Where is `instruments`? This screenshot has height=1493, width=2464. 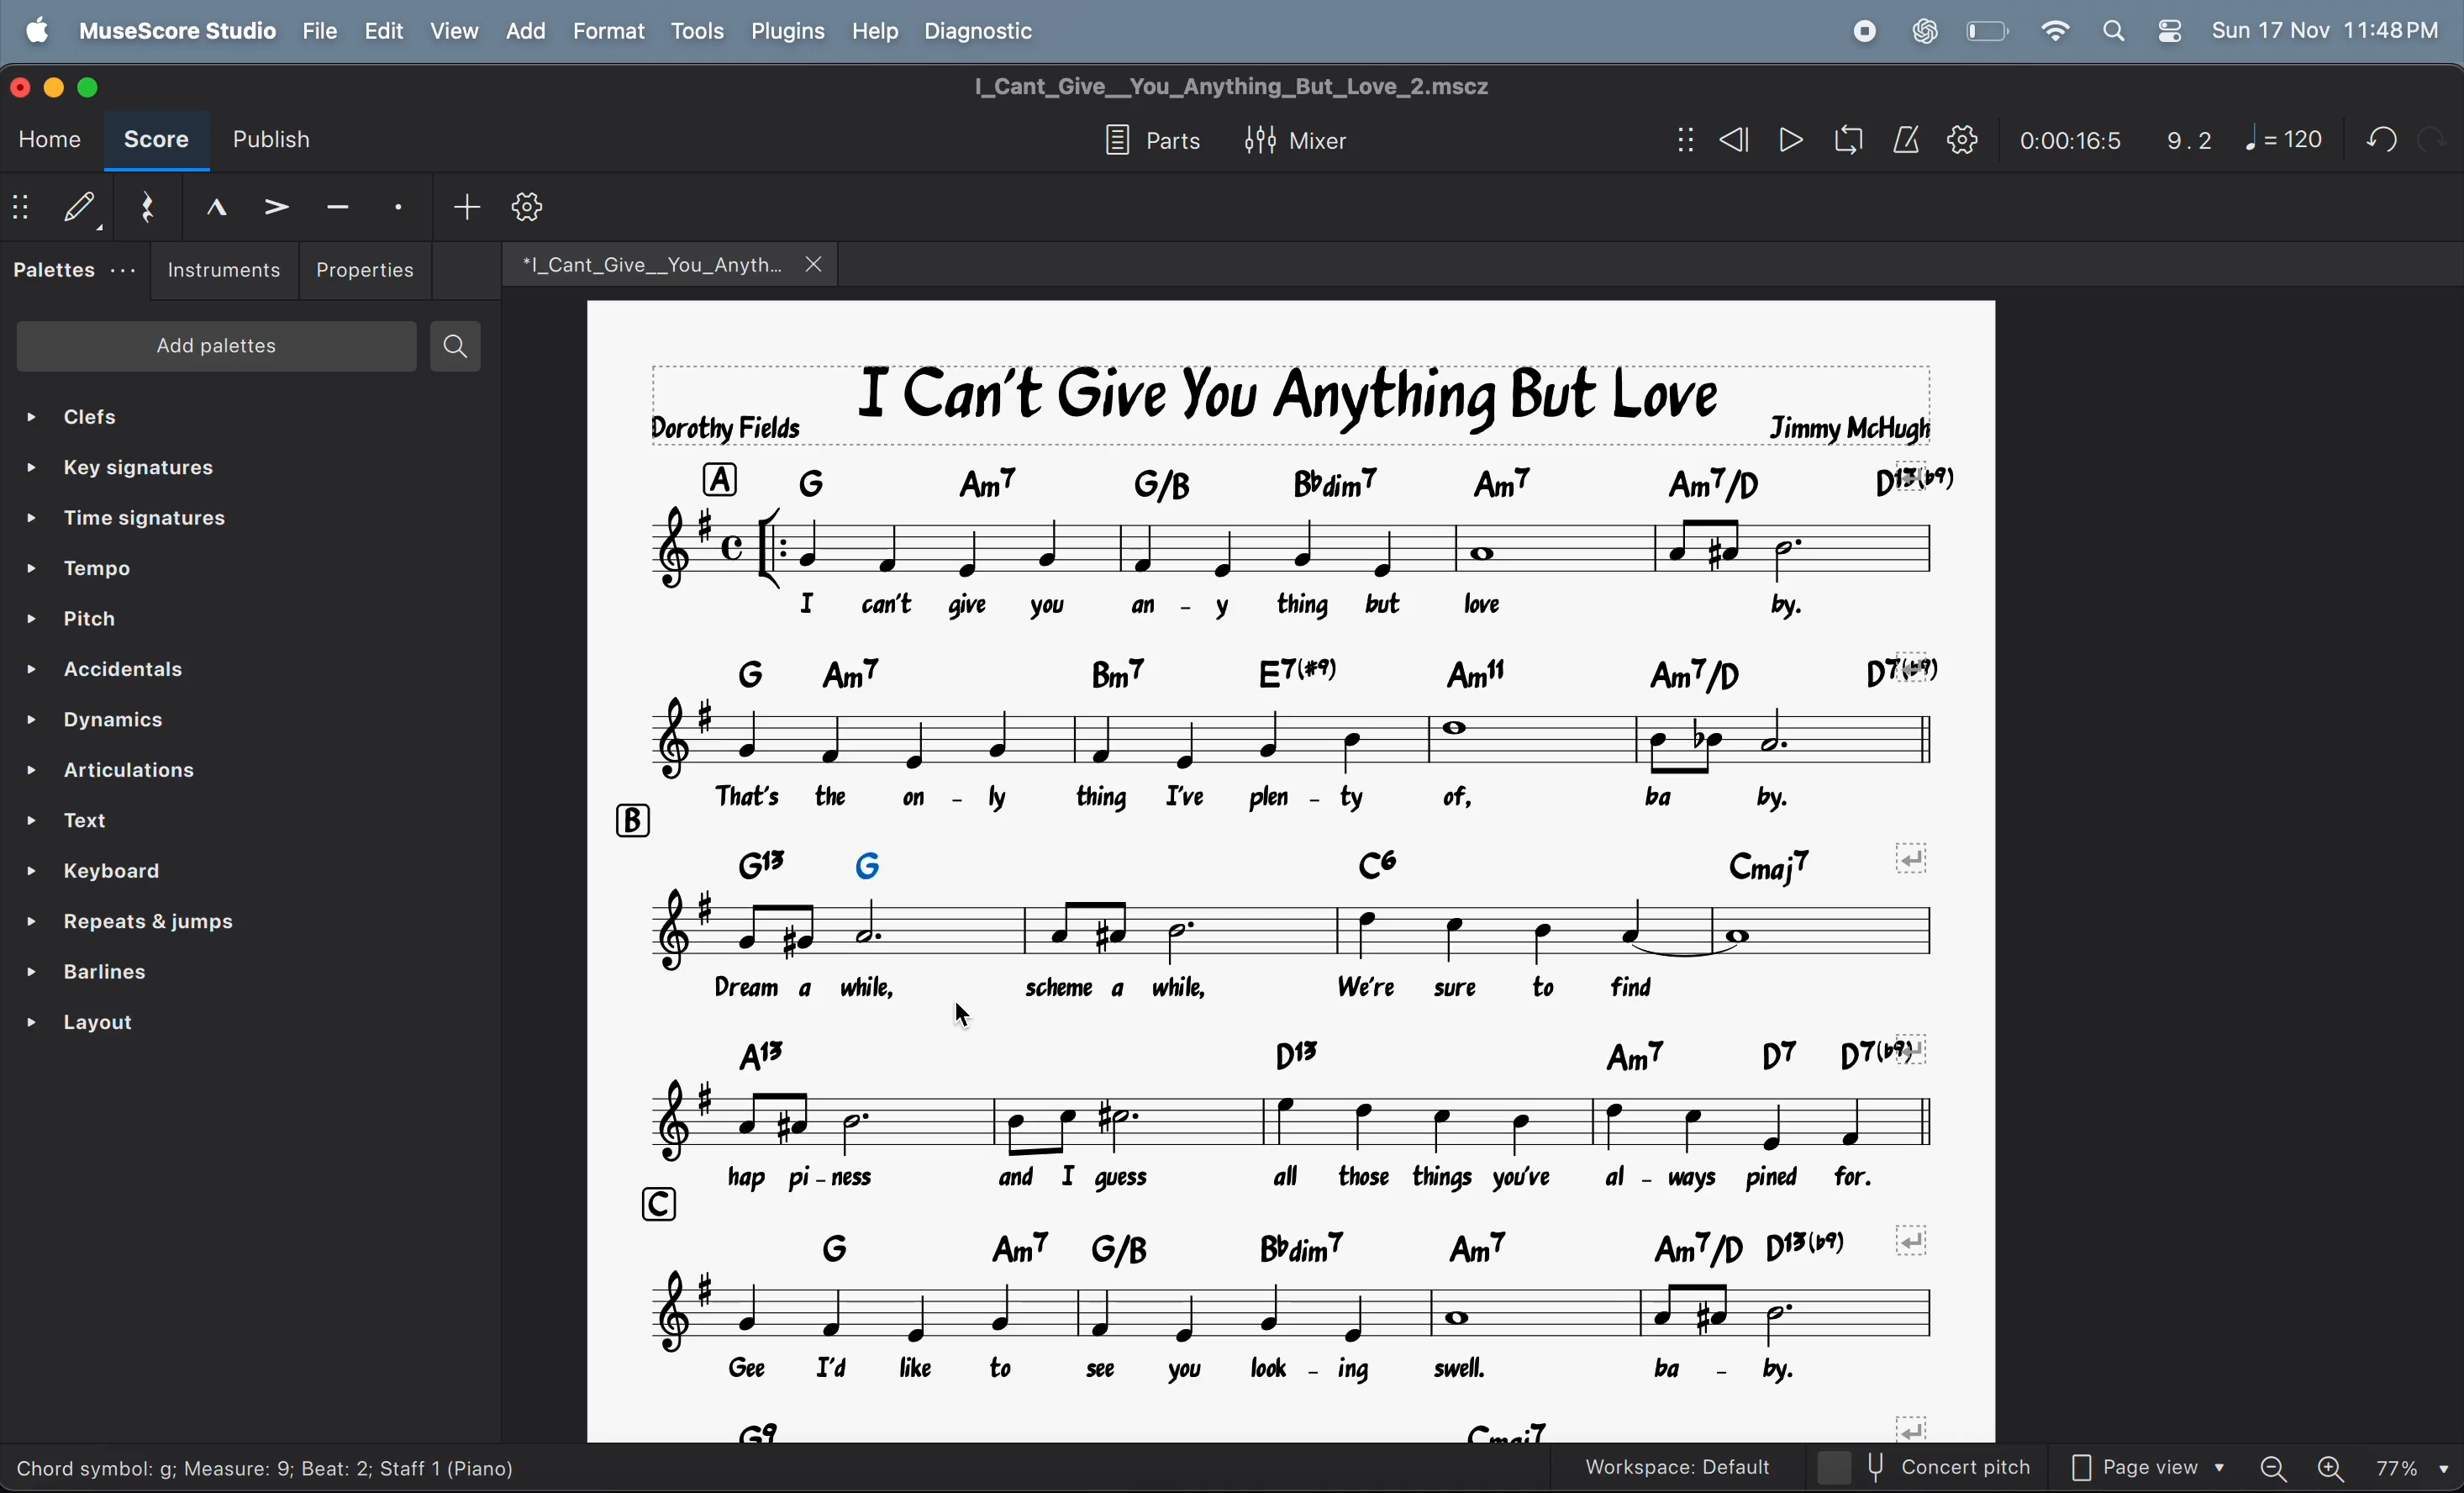 instruments is located at coordinates (225, 272).